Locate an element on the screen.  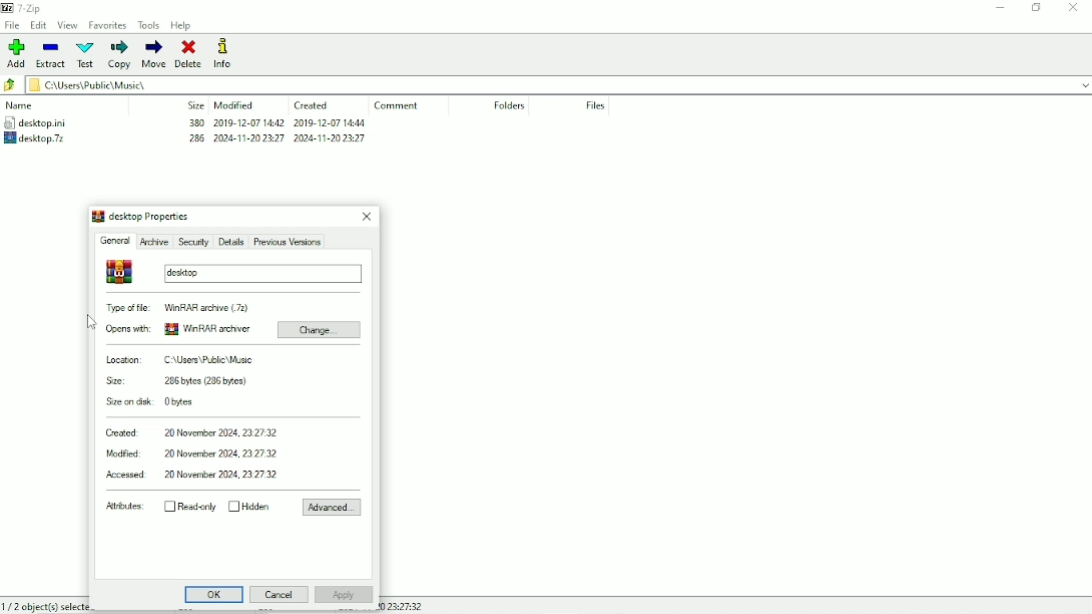
Size: 286 bytes is located at coordinates (177, 381).